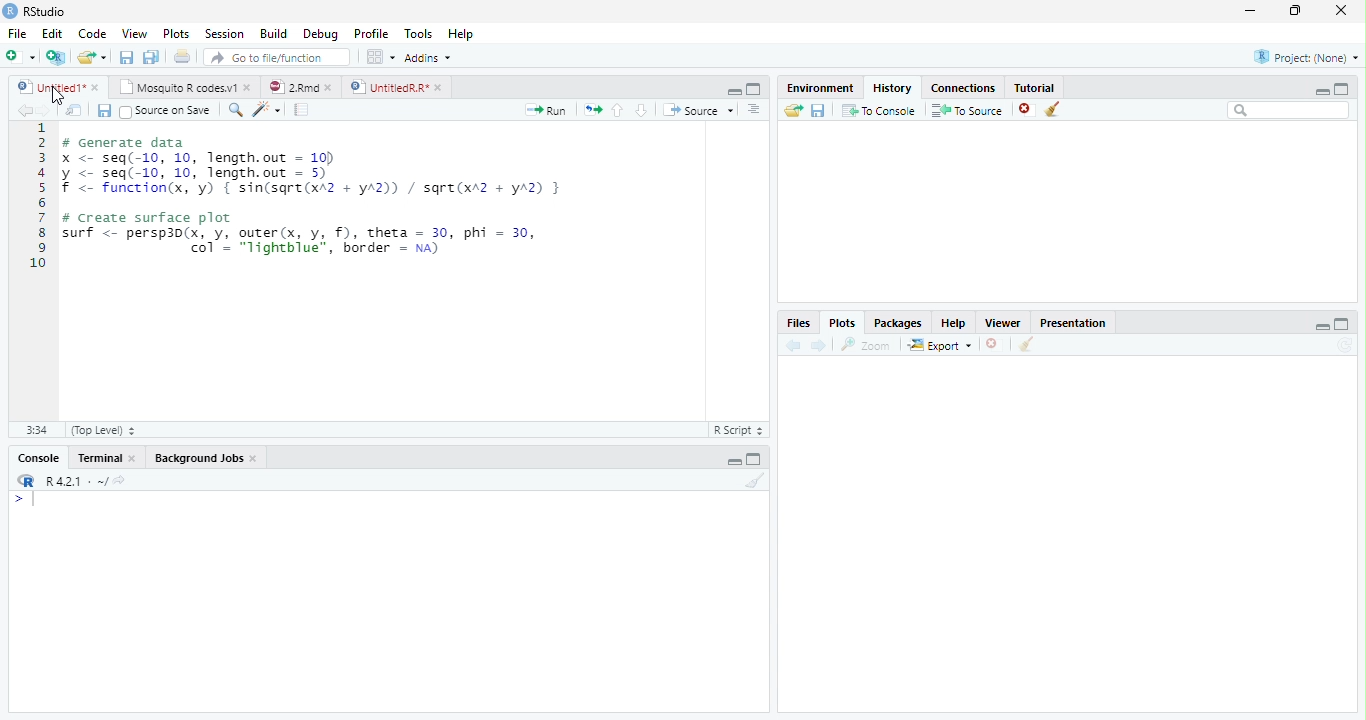 The image size is (1366, 720). I want to click on Code, so click(91, 33).